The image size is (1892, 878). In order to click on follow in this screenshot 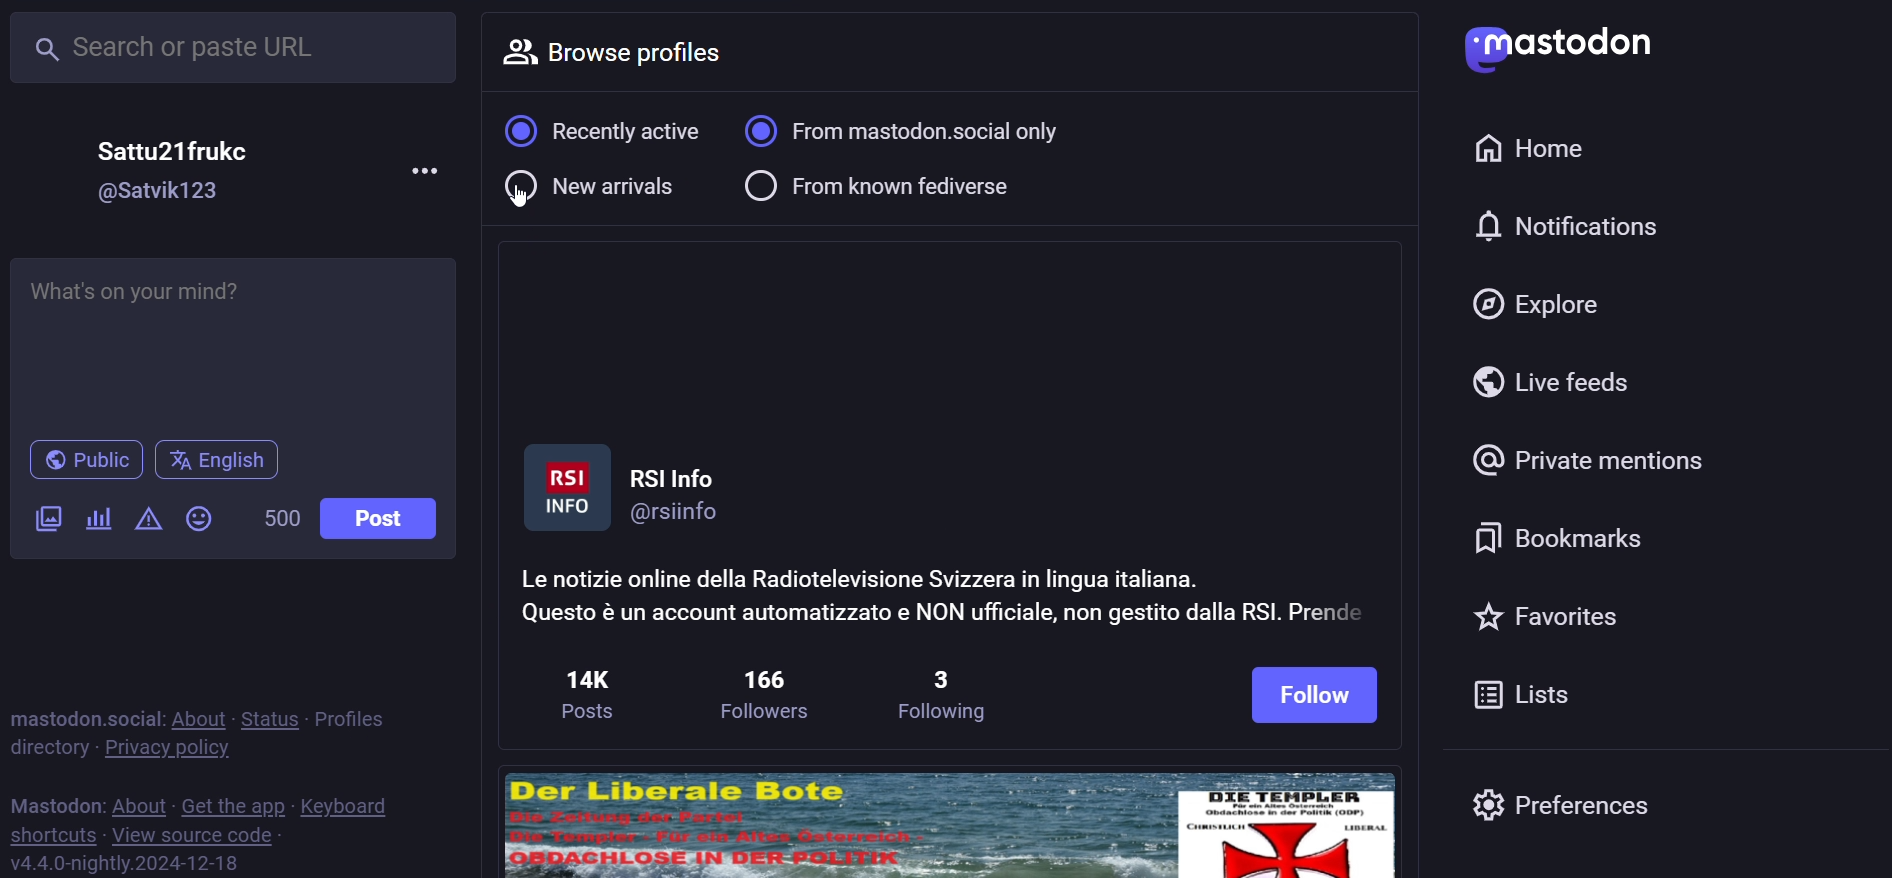, I will do `click(1317, 690)`.